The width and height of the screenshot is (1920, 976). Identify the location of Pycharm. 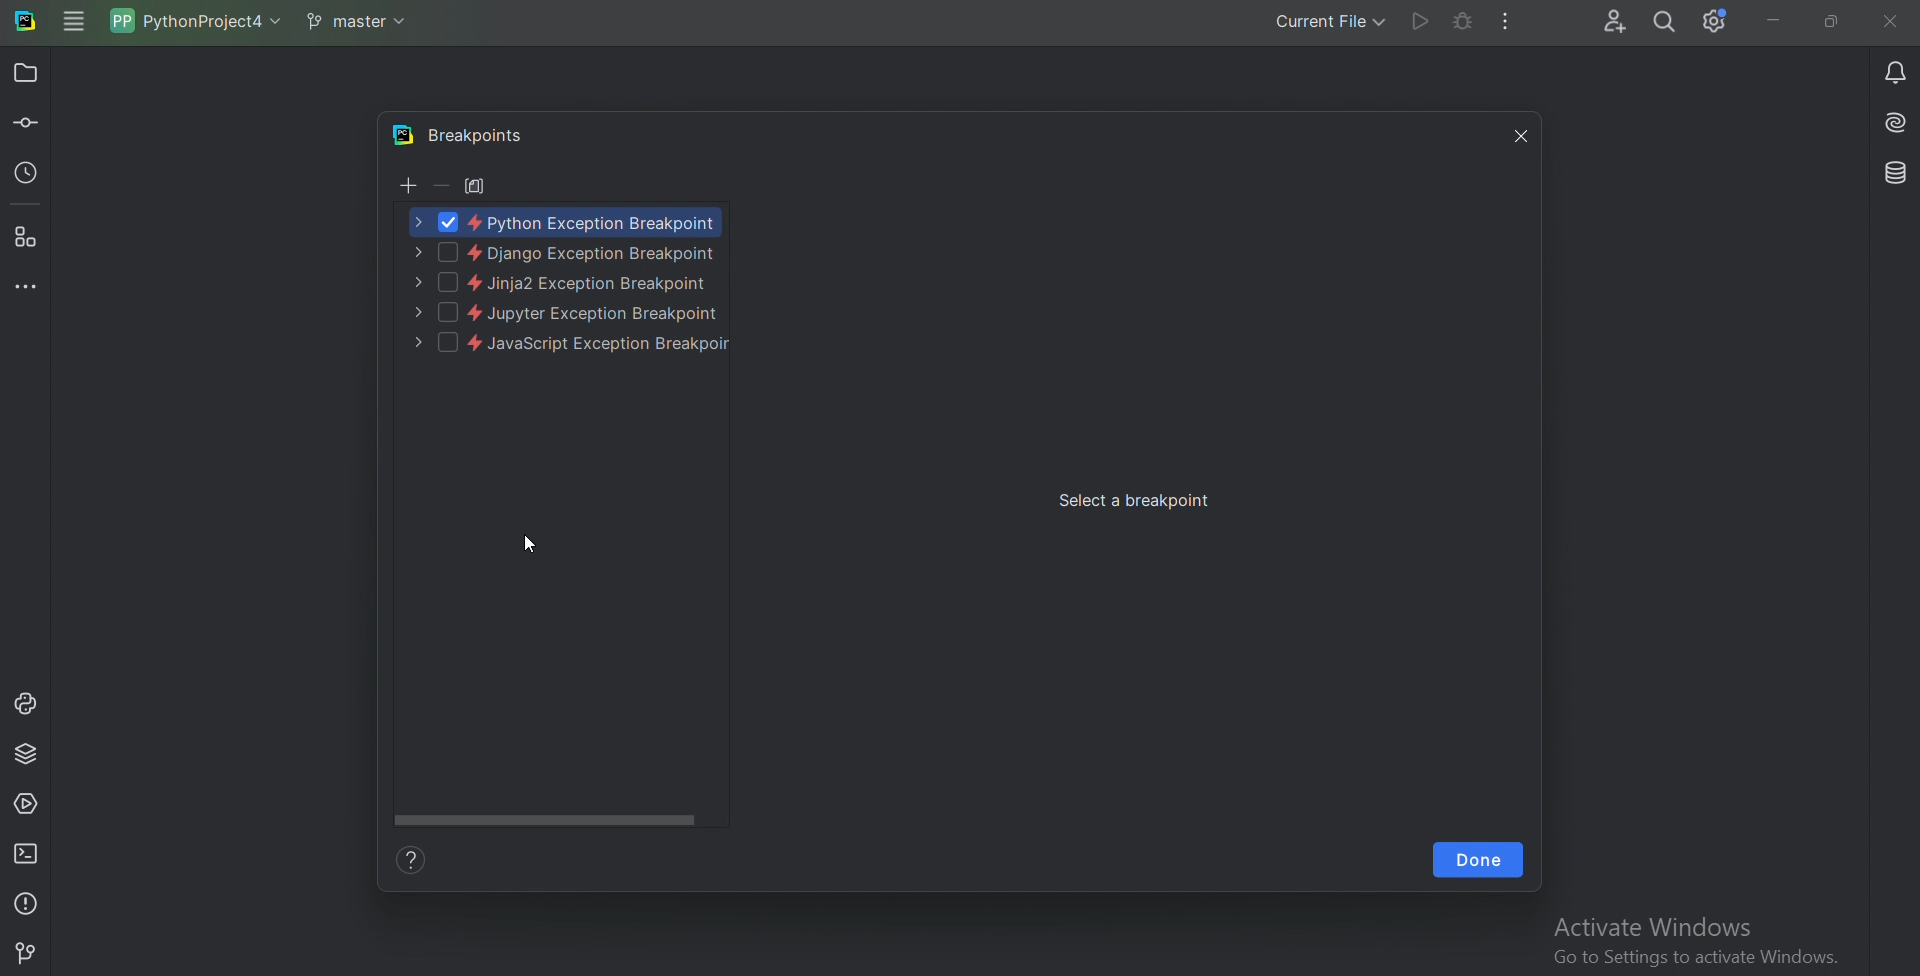
(401, 135).